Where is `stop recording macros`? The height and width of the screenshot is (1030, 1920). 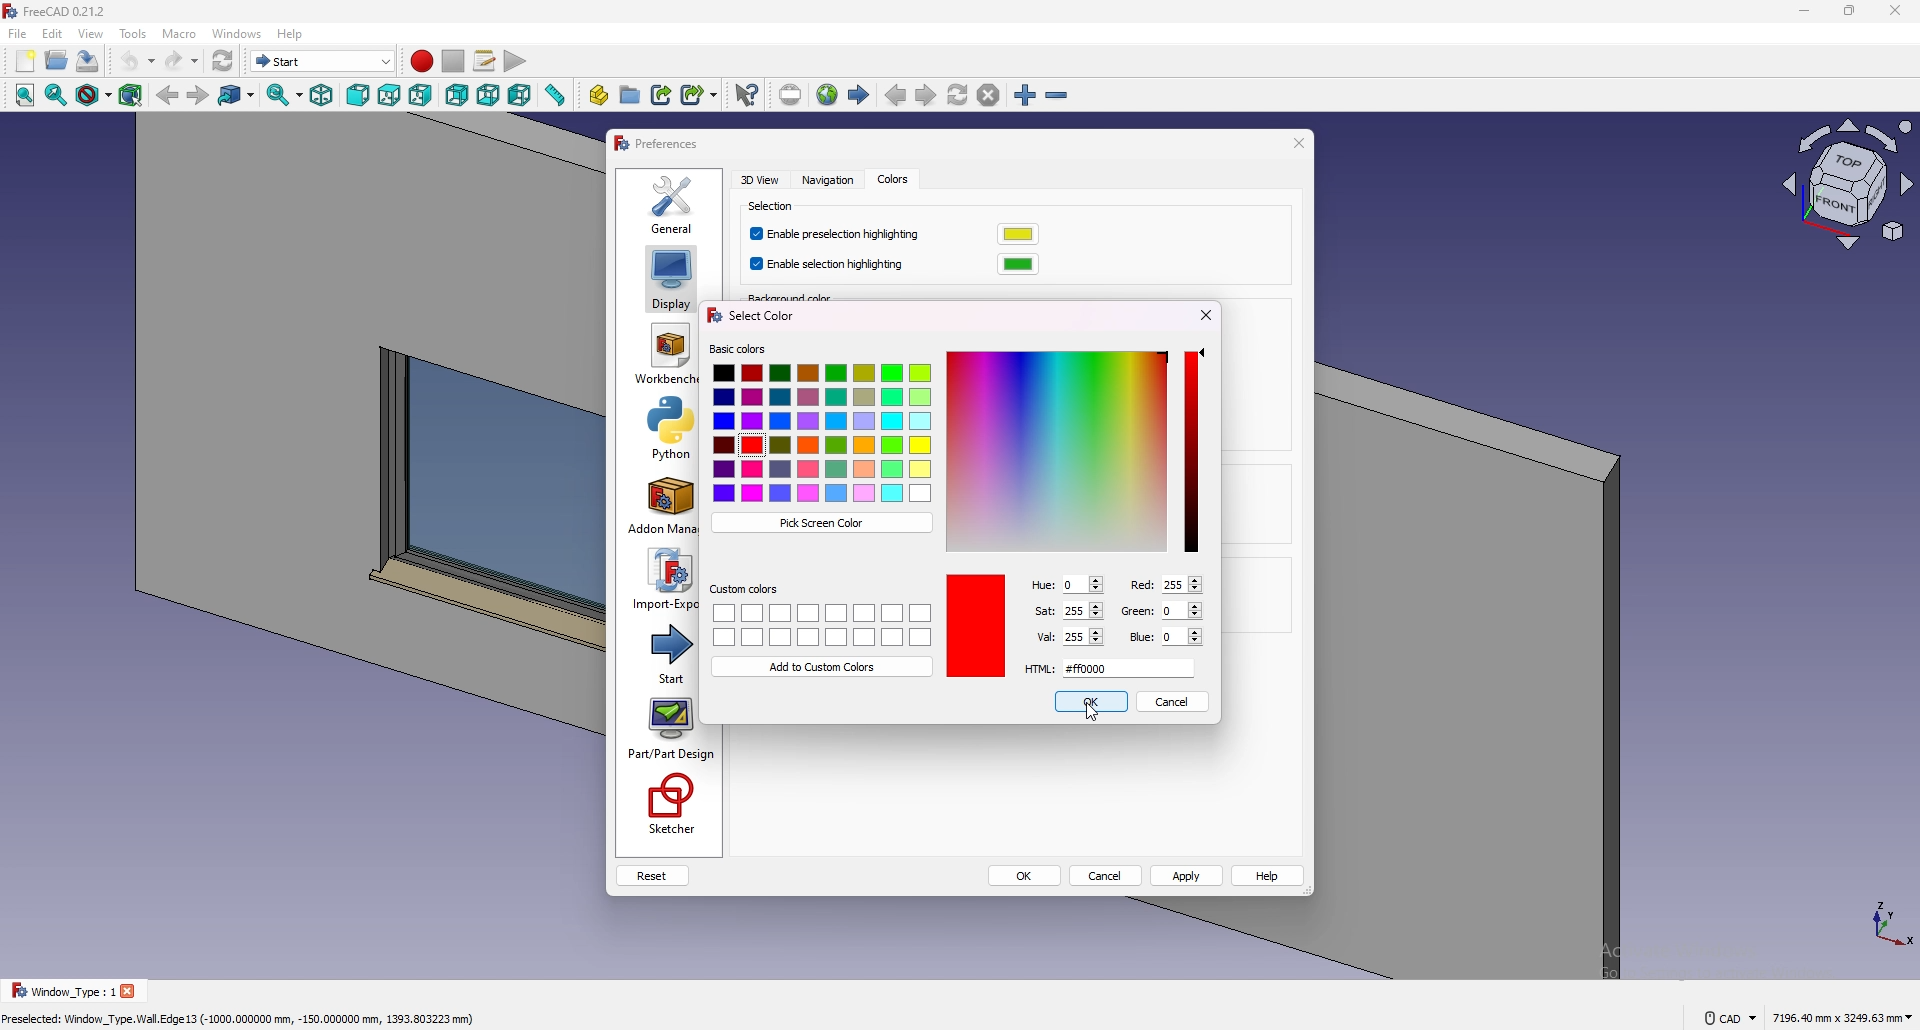
stop recording macros is located at coordinates (453, 61).